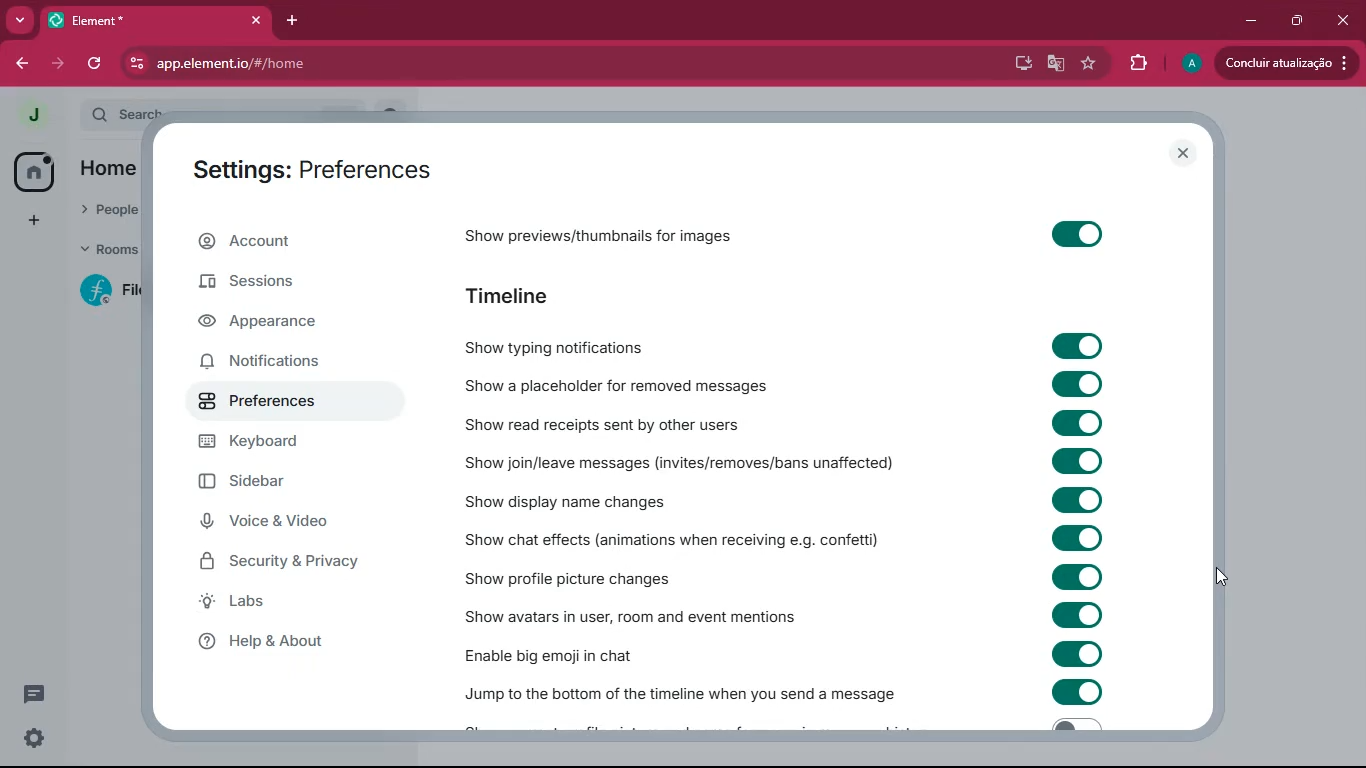  What do you see at coordinates (287, 523) in the screenshot?
I see `voice & video` at bounding box center [287, 523].